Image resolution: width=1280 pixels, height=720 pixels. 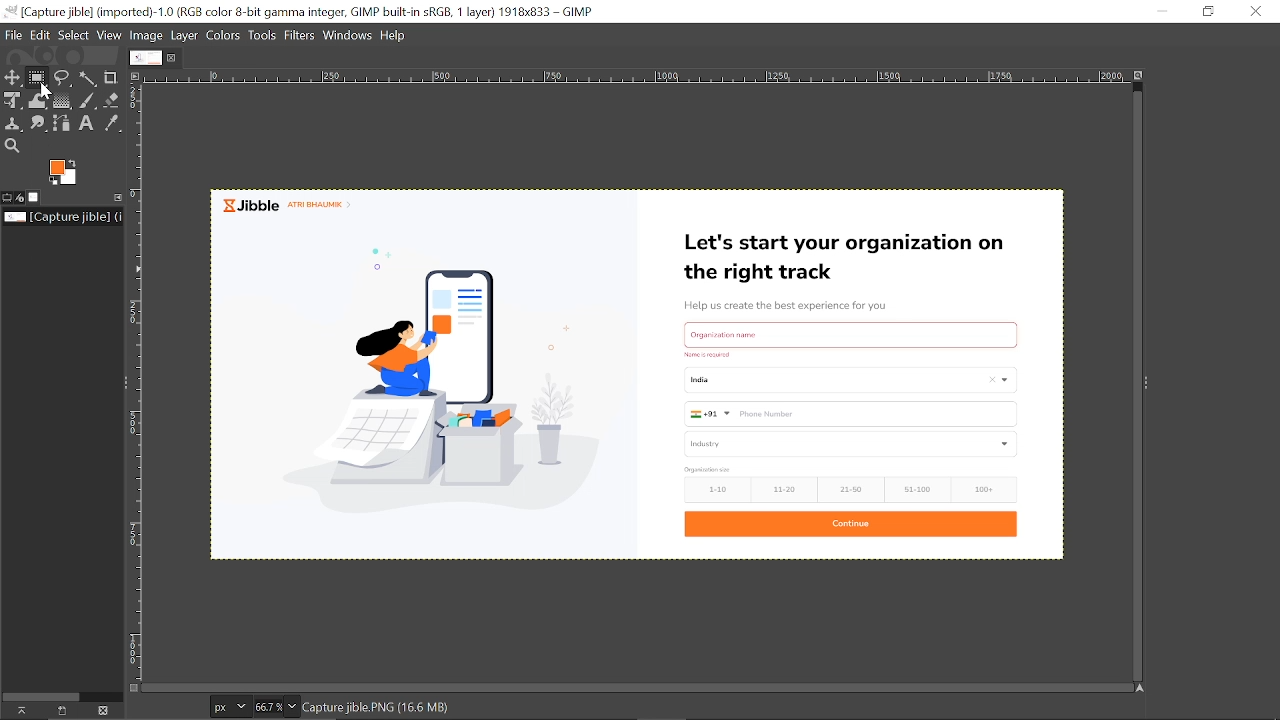 What do you see at coordinates (87, 123) in the screenshot?
I see `Text tool` at bounding box center [87, 123].